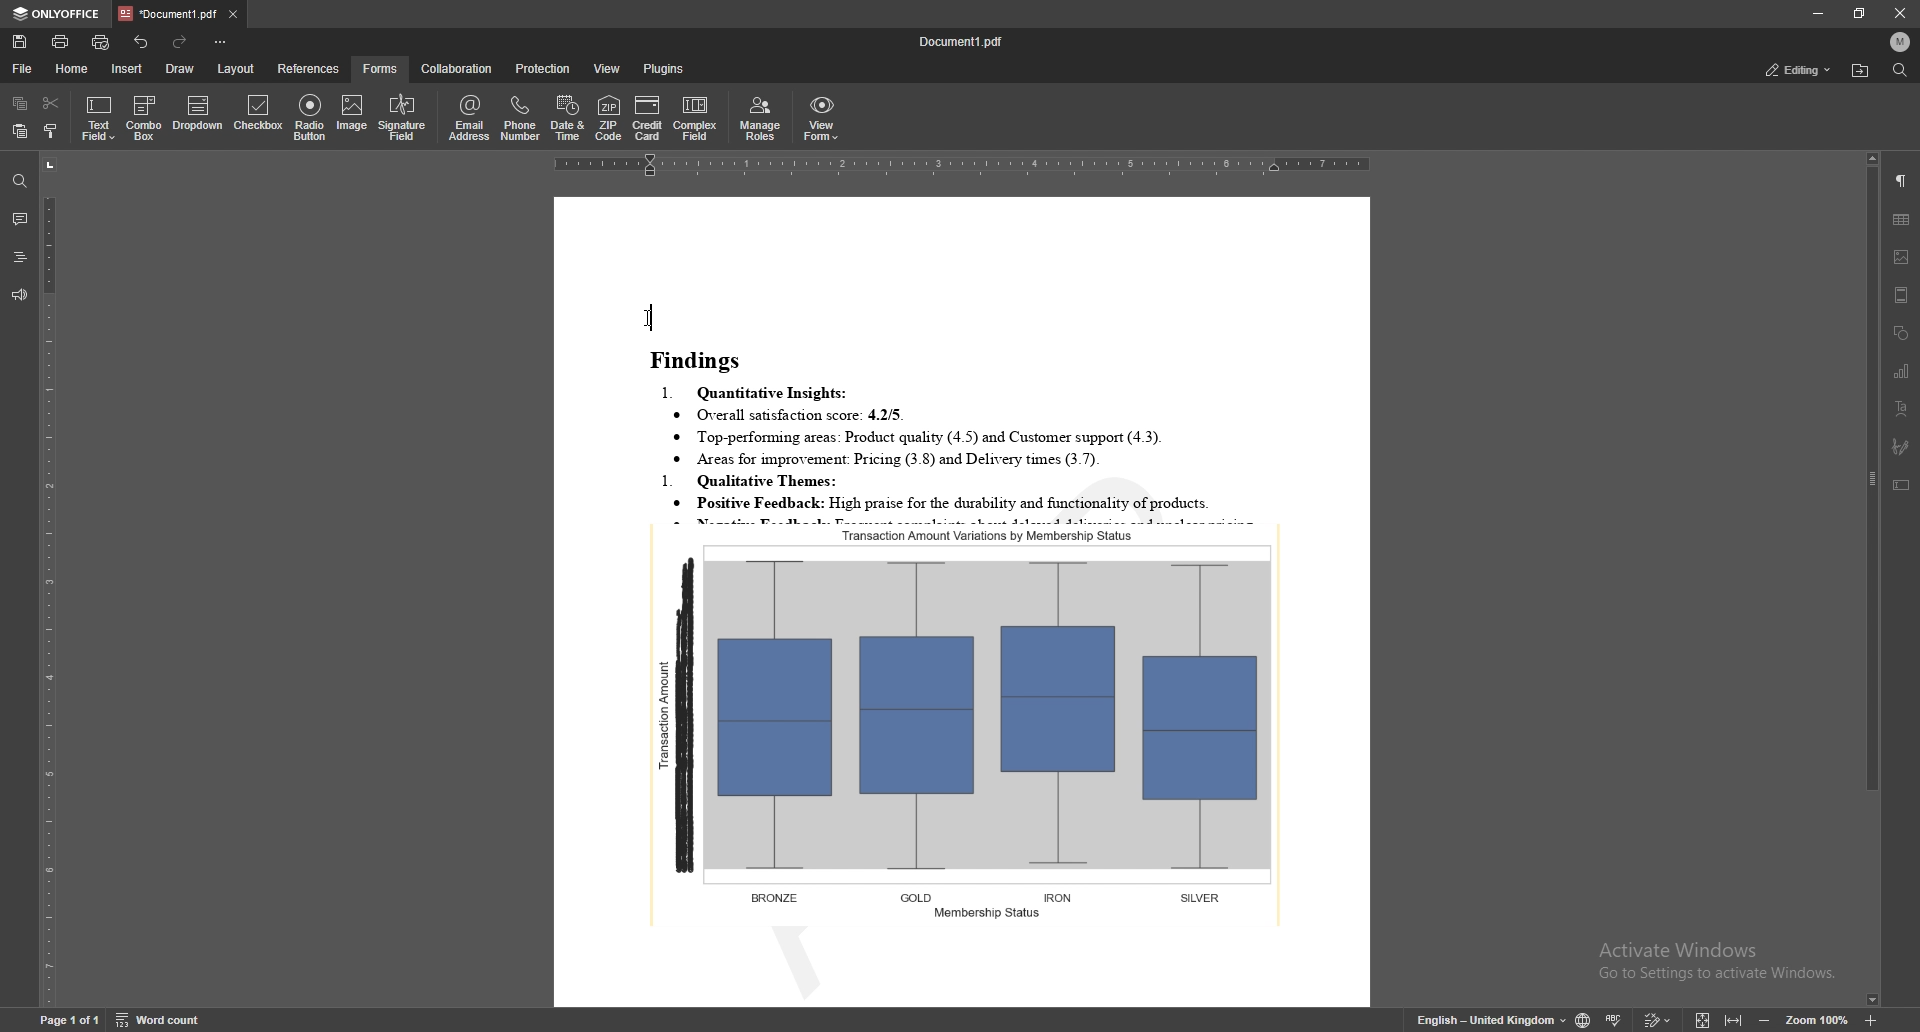 The image size is (1920, 1032). What do you see at coordinates (649, 118) in the screenshot?
I see `credit card` at bounding box center [649, 118].